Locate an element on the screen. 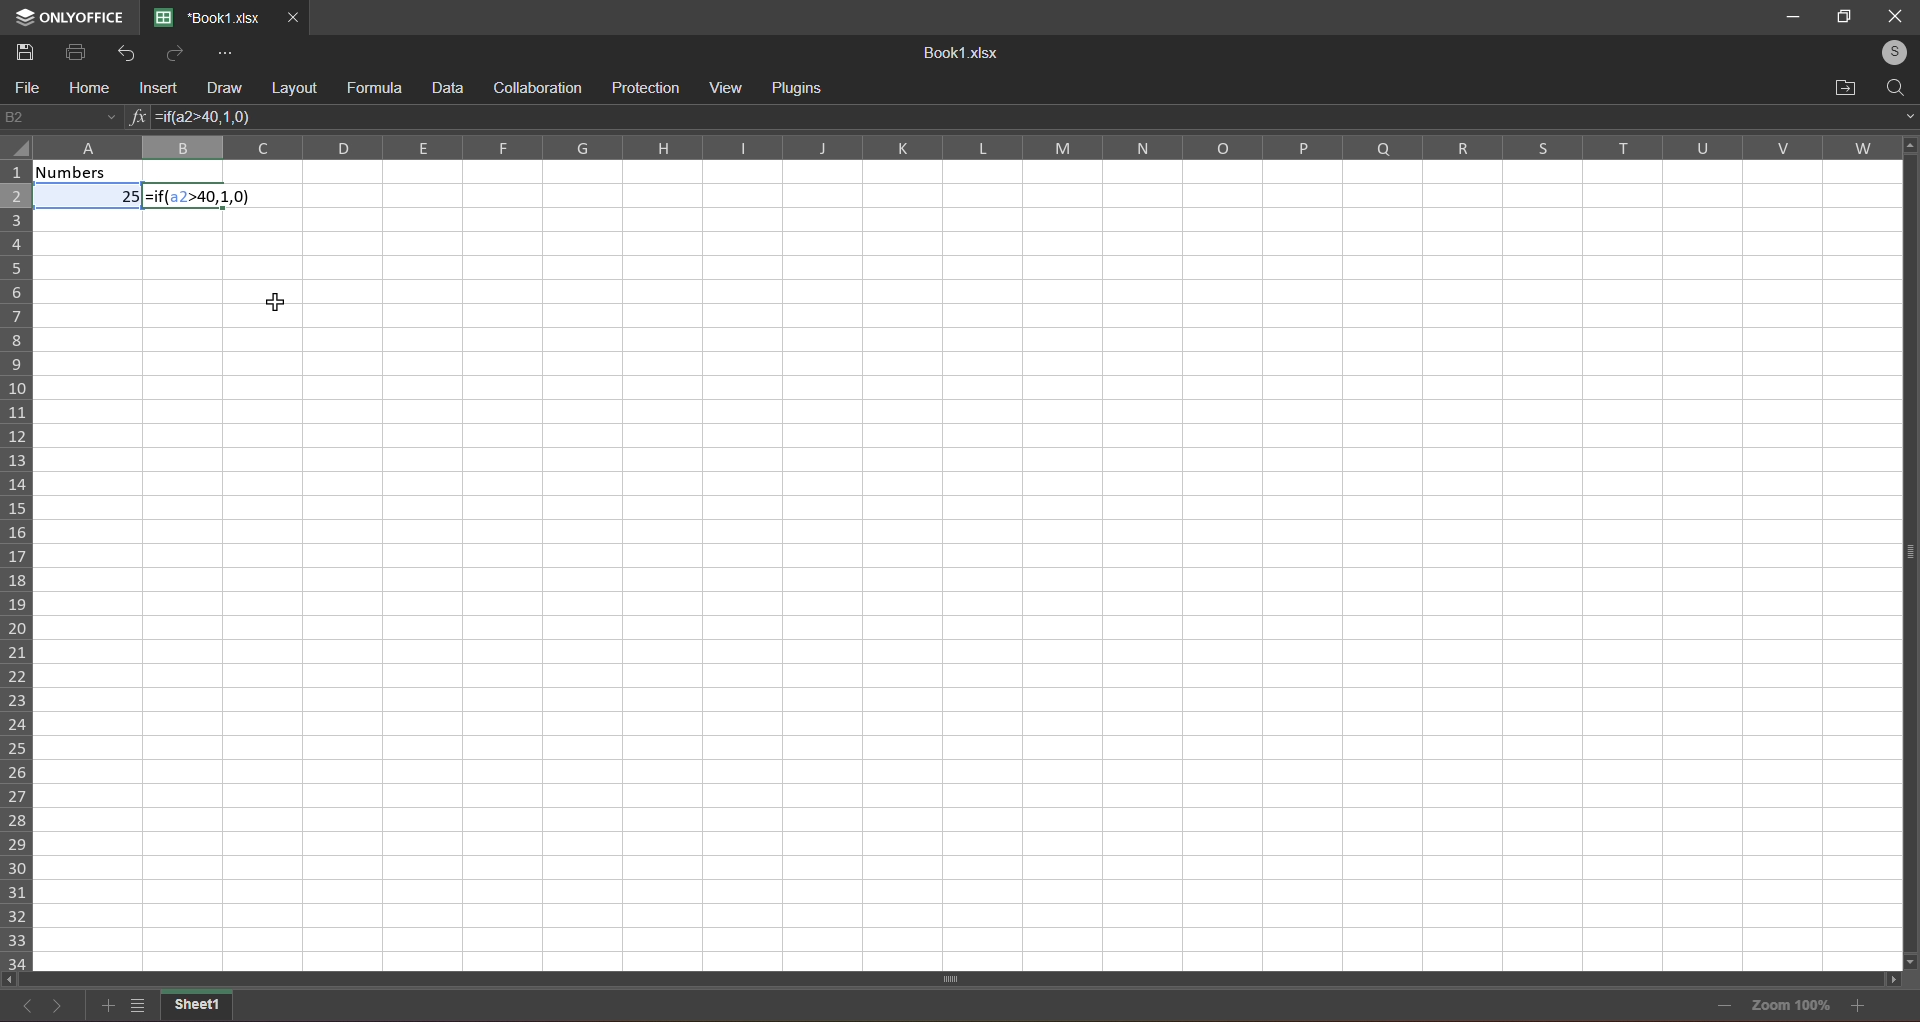 Image resolution: width=1920 pixels, height=1022 pixels. zoom 100% is located at coordinates (1794, 1007).